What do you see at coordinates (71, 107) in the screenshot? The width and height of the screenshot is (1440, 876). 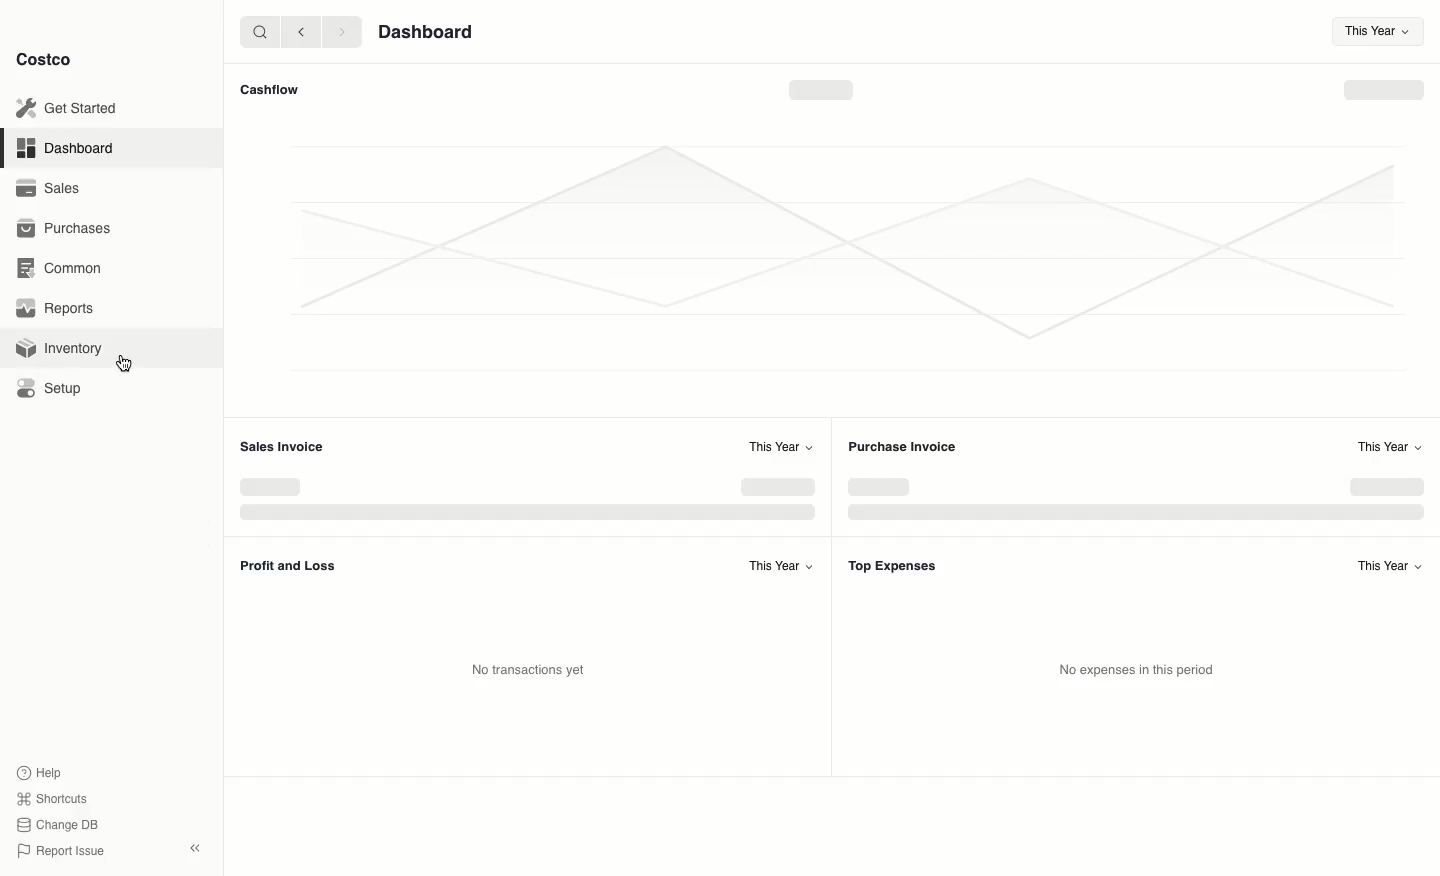 I see `Get Started` at bounding box center [71, 107].